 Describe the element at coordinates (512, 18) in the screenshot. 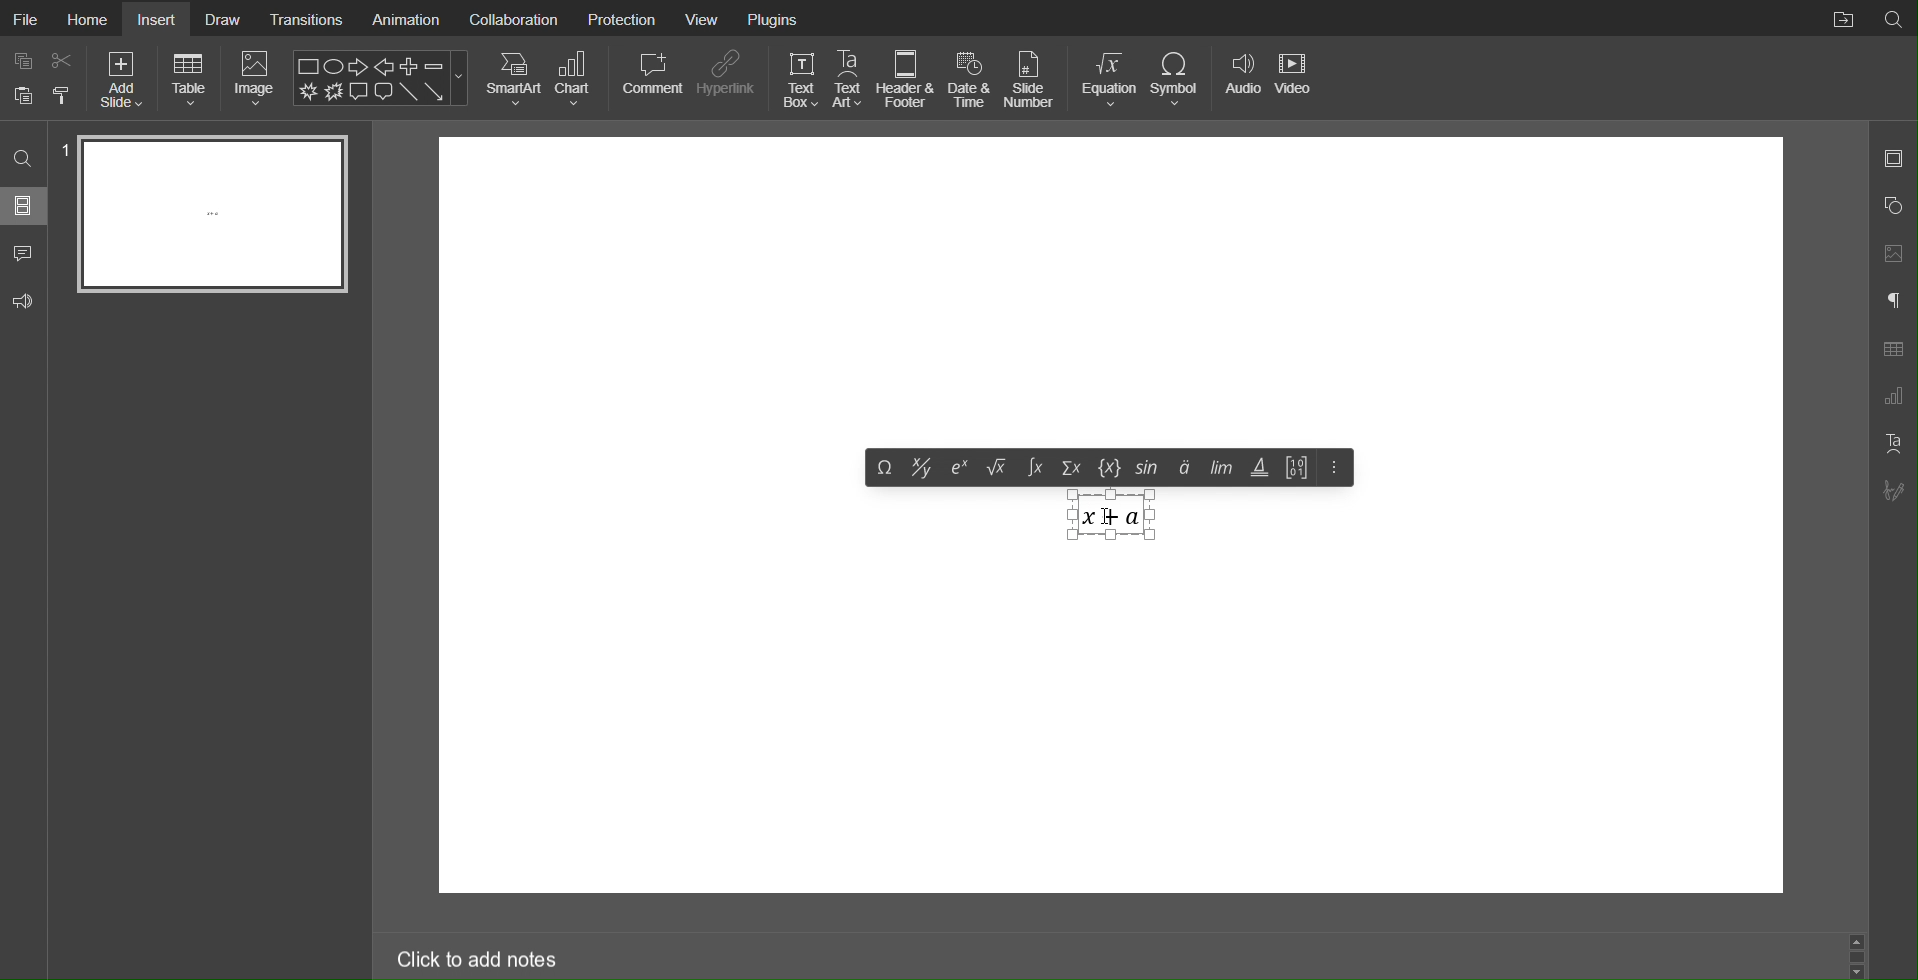

I see `Collaboration` at that location.